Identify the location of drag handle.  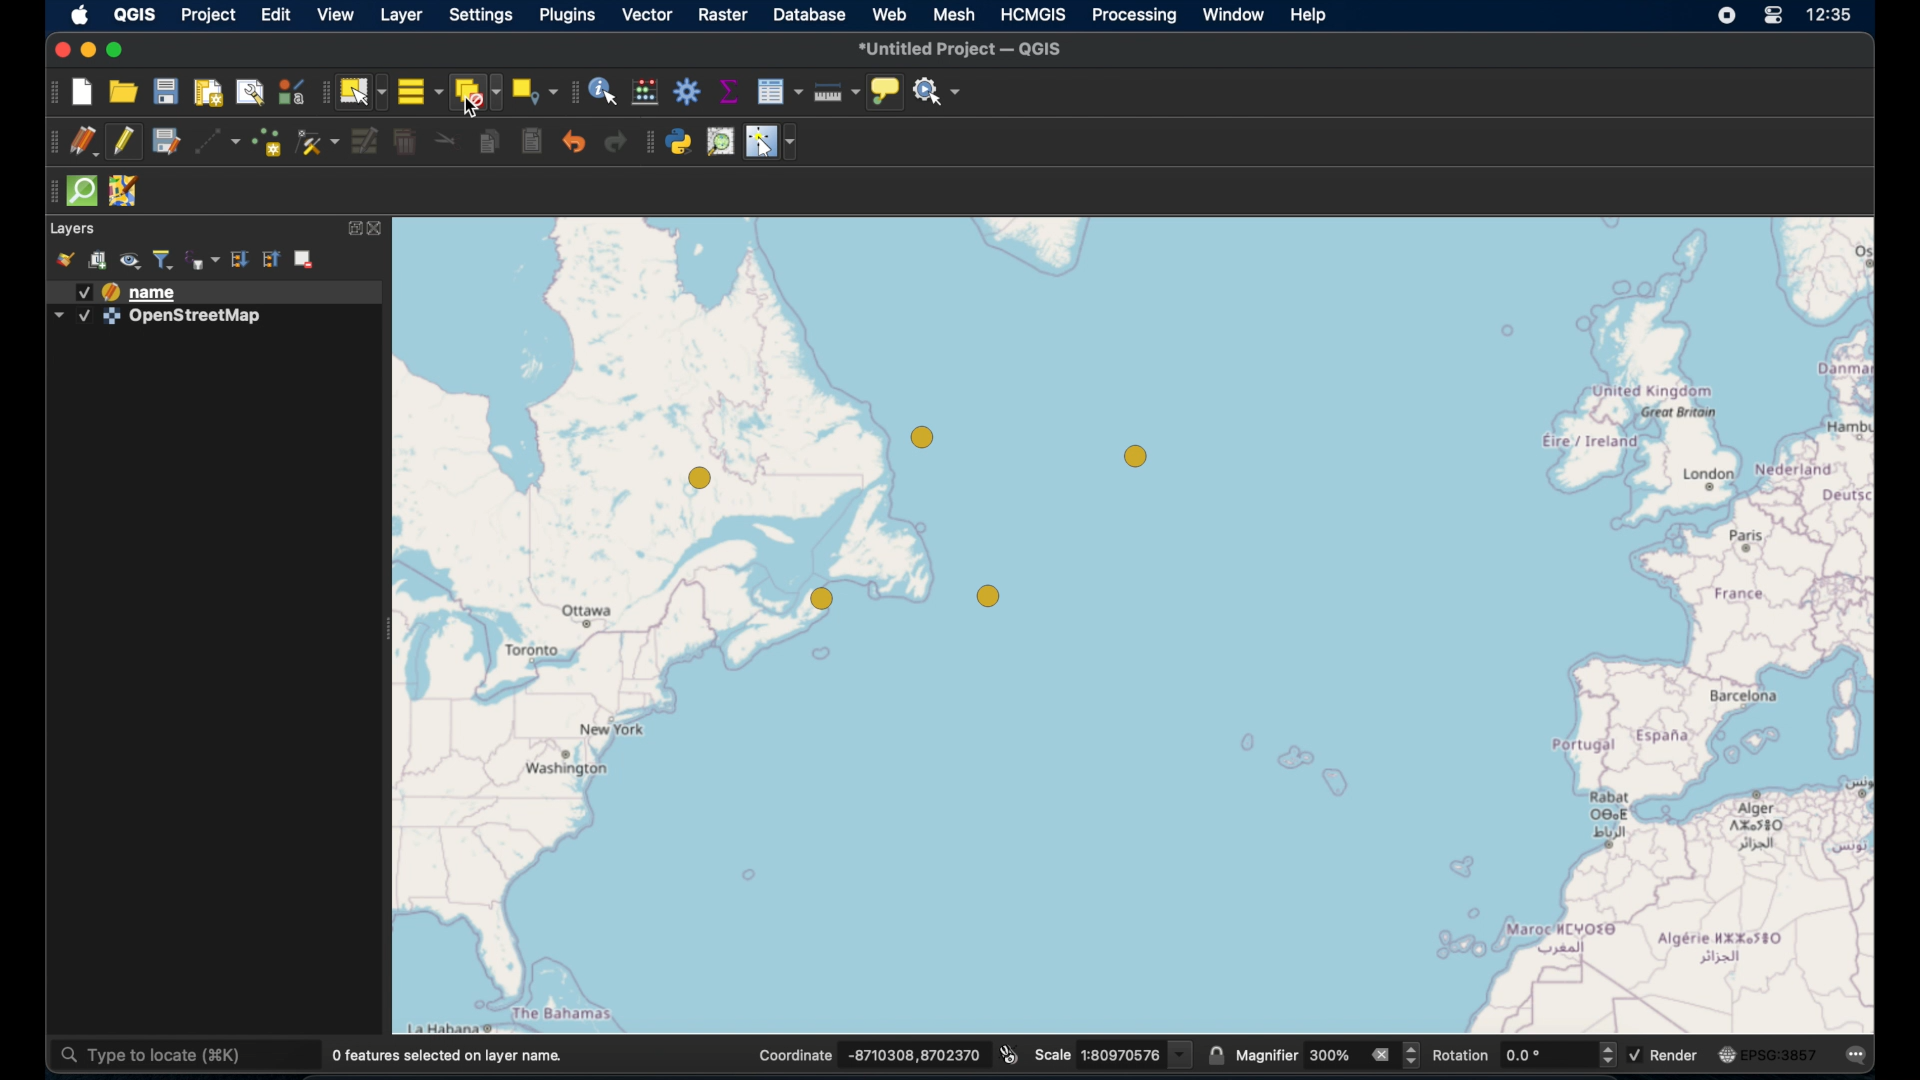
(48, 193).